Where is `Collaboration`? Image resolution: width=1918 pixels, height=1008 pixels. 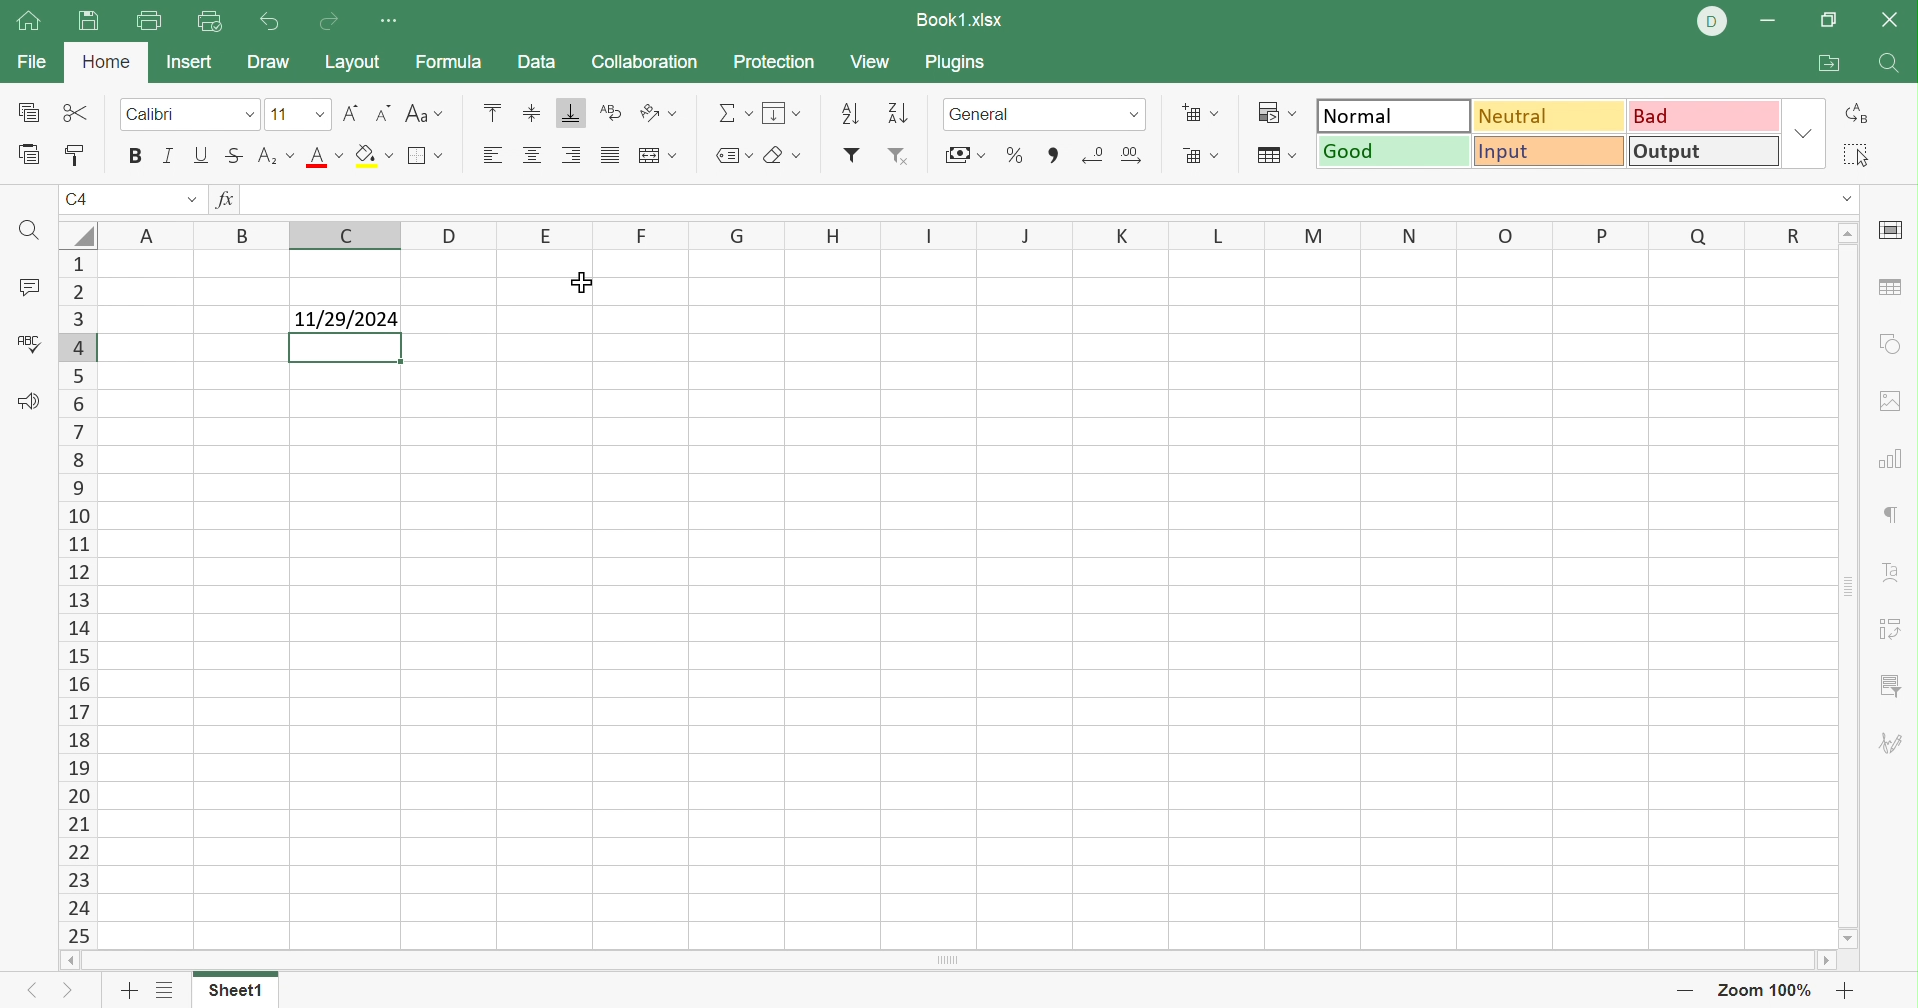 Collaboration is located at coordinates (648, 62).